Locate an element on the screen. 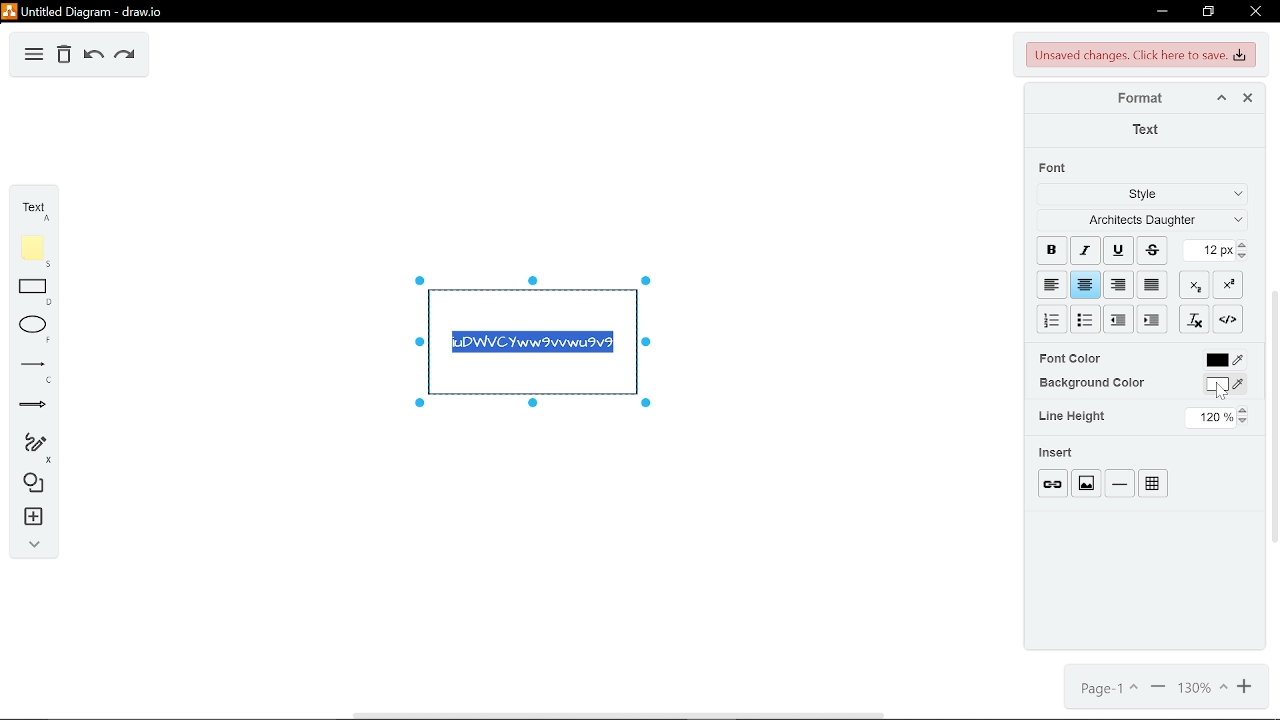 Image resolution: width=1280 pixels, height=720 pixels. background color is located at coordinates (1091, 382).